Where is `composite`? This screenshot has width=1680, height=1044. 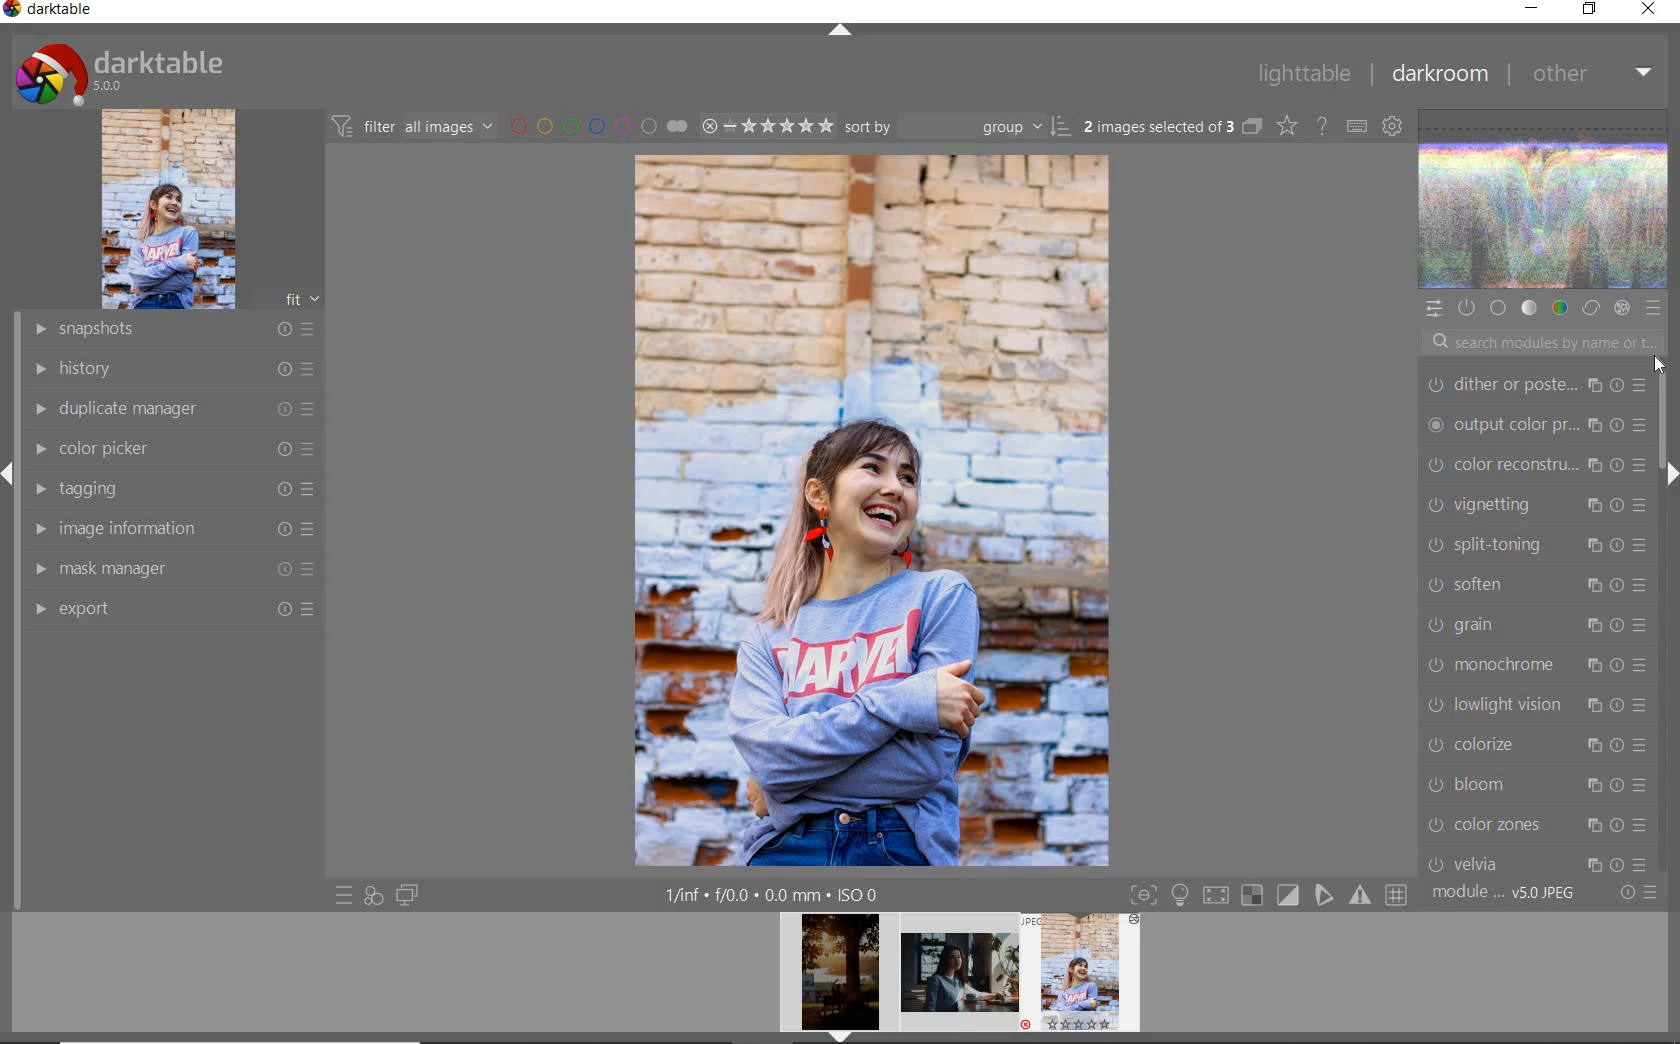 composite is located at coordinates (1536, 620).